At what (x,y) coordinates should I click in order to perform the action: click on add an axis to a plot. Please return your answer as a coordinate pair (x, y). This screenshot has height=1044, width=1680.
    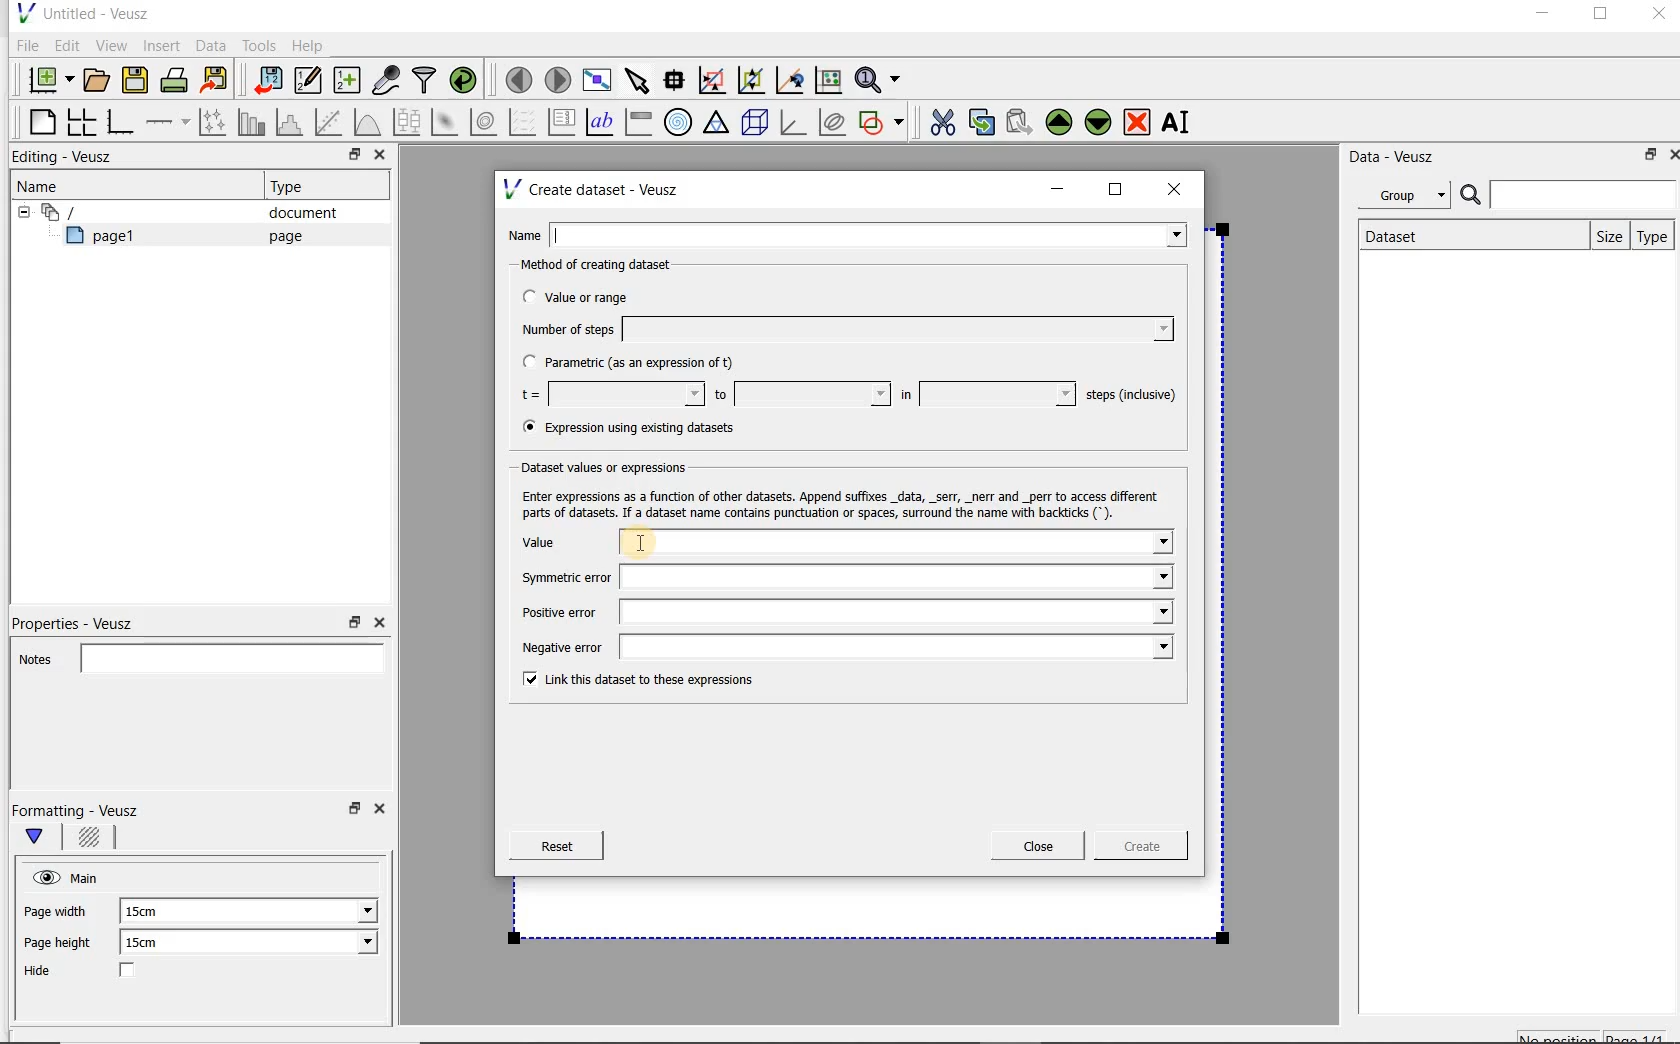
    Looking at the image, I should click on (169, 122).